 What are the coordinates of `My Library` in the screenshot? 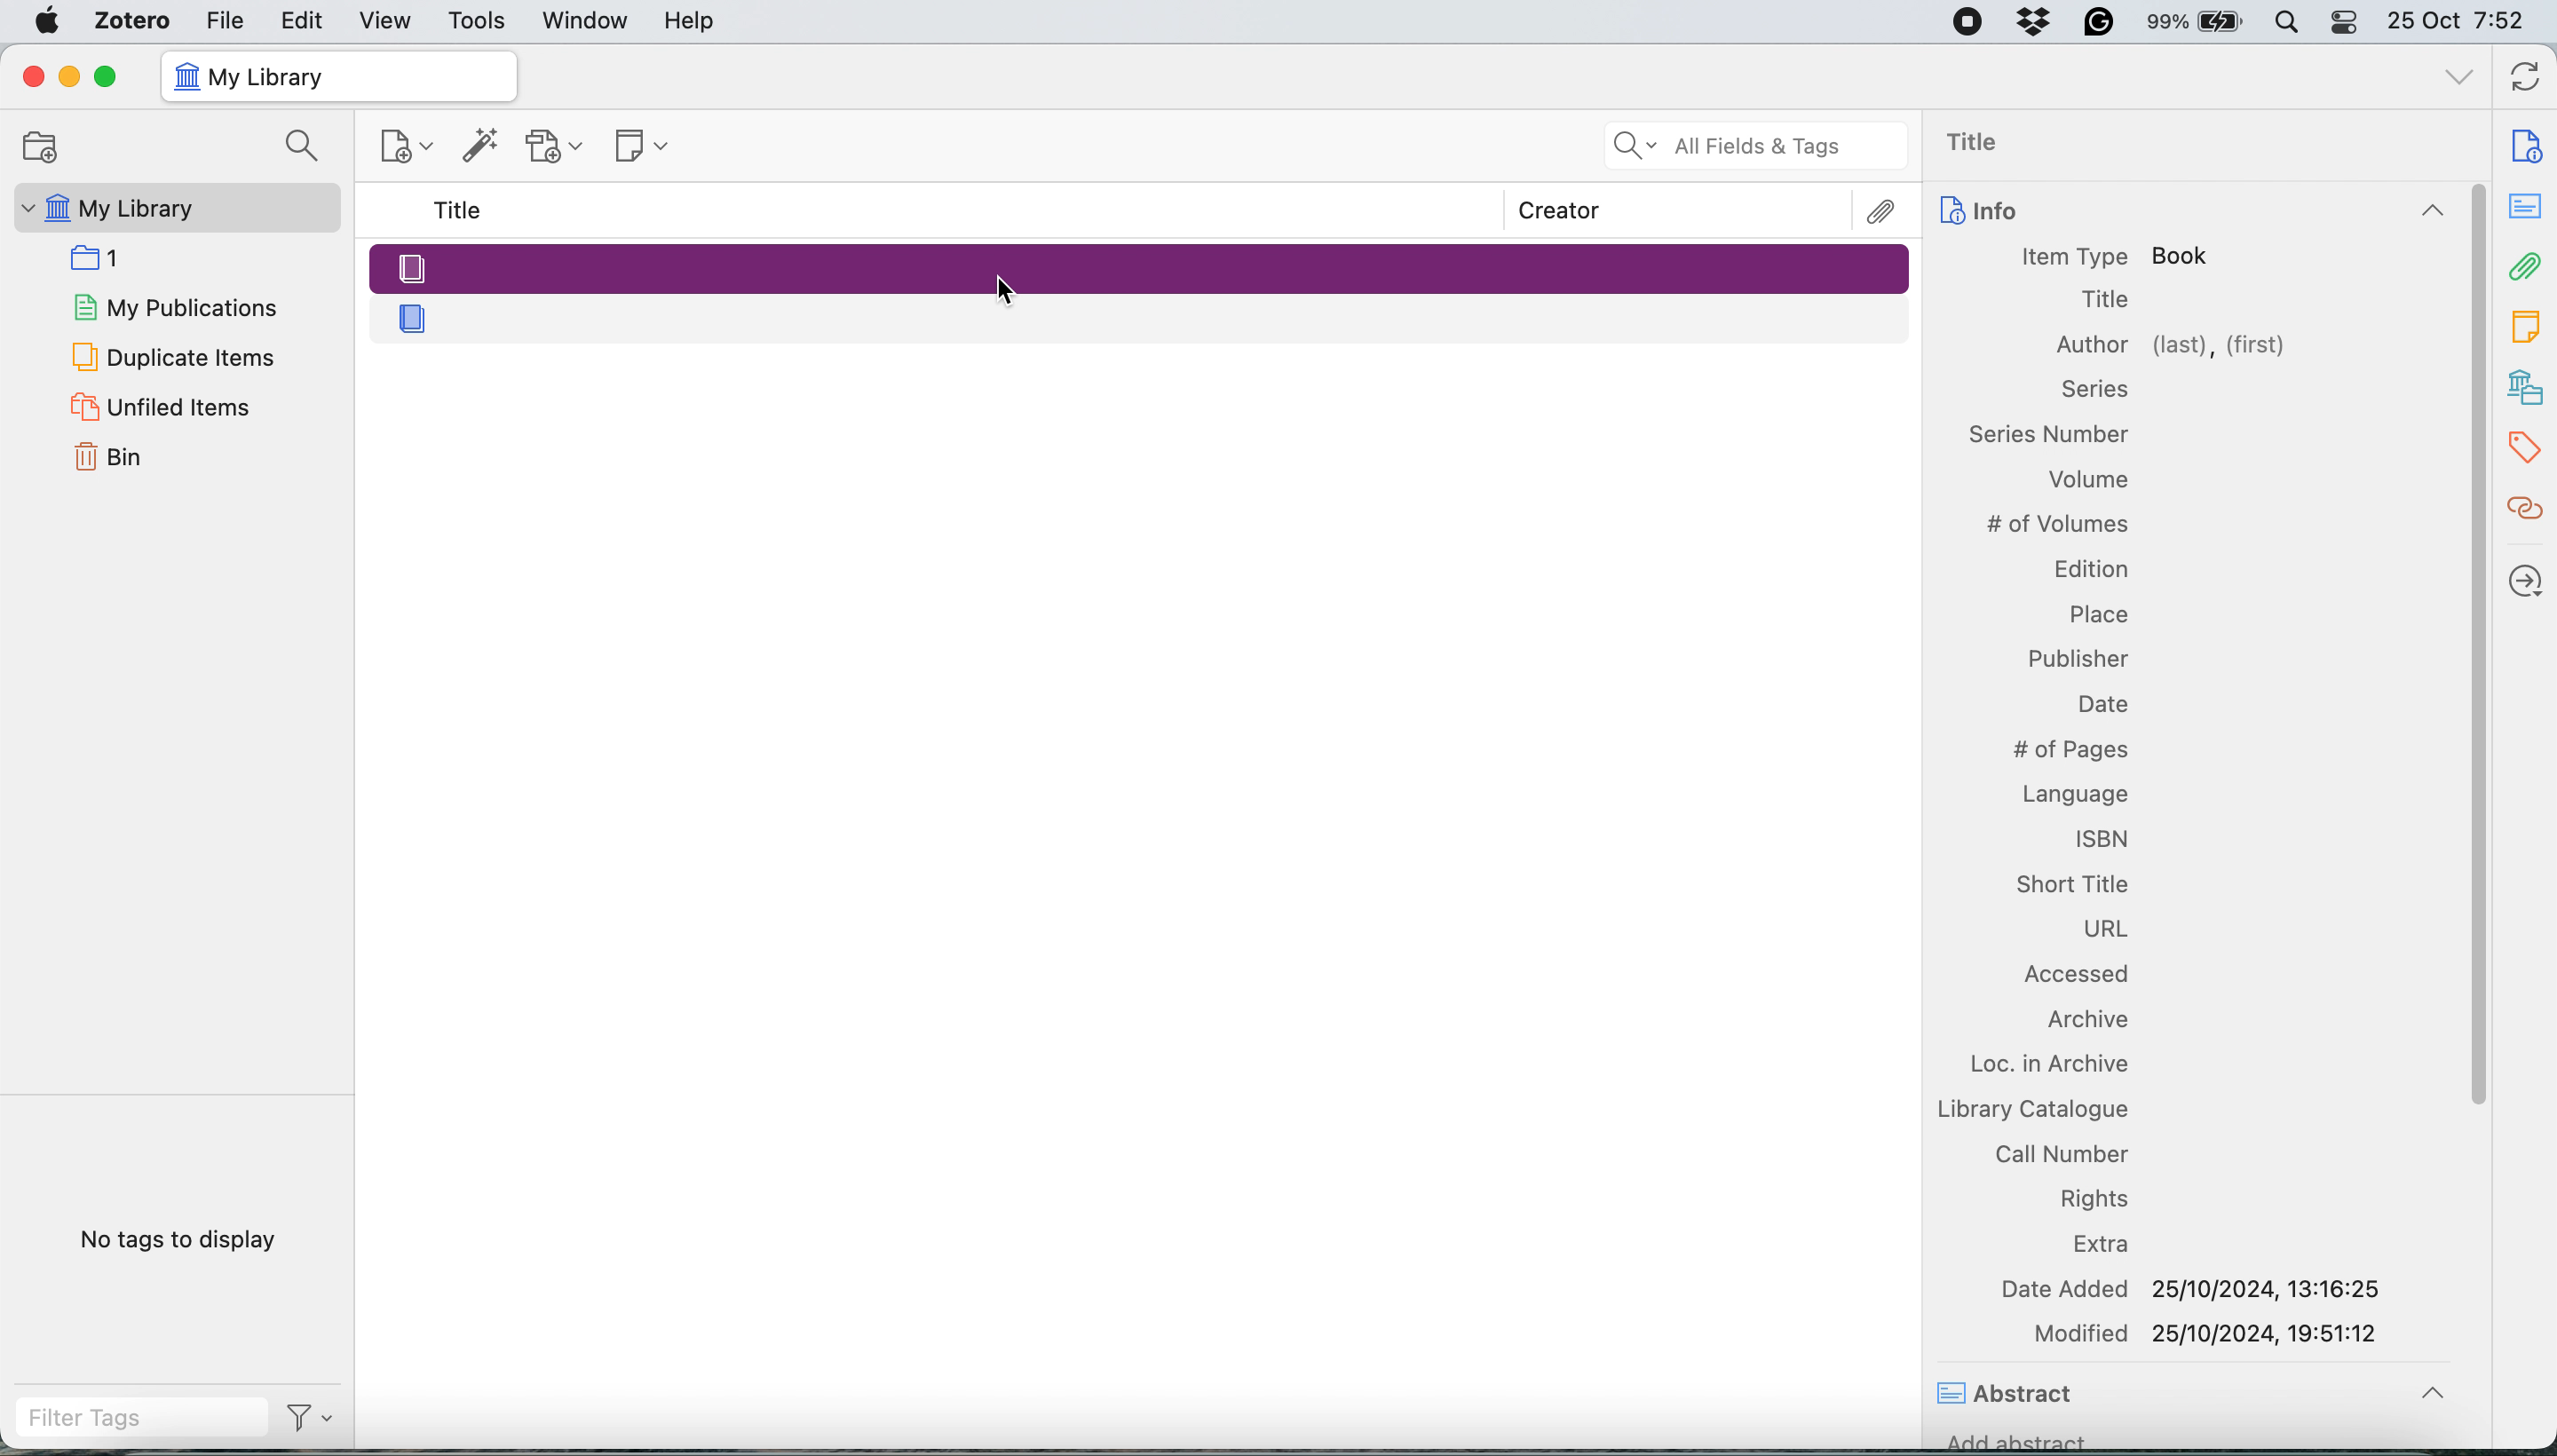 It's located at (337, 77).